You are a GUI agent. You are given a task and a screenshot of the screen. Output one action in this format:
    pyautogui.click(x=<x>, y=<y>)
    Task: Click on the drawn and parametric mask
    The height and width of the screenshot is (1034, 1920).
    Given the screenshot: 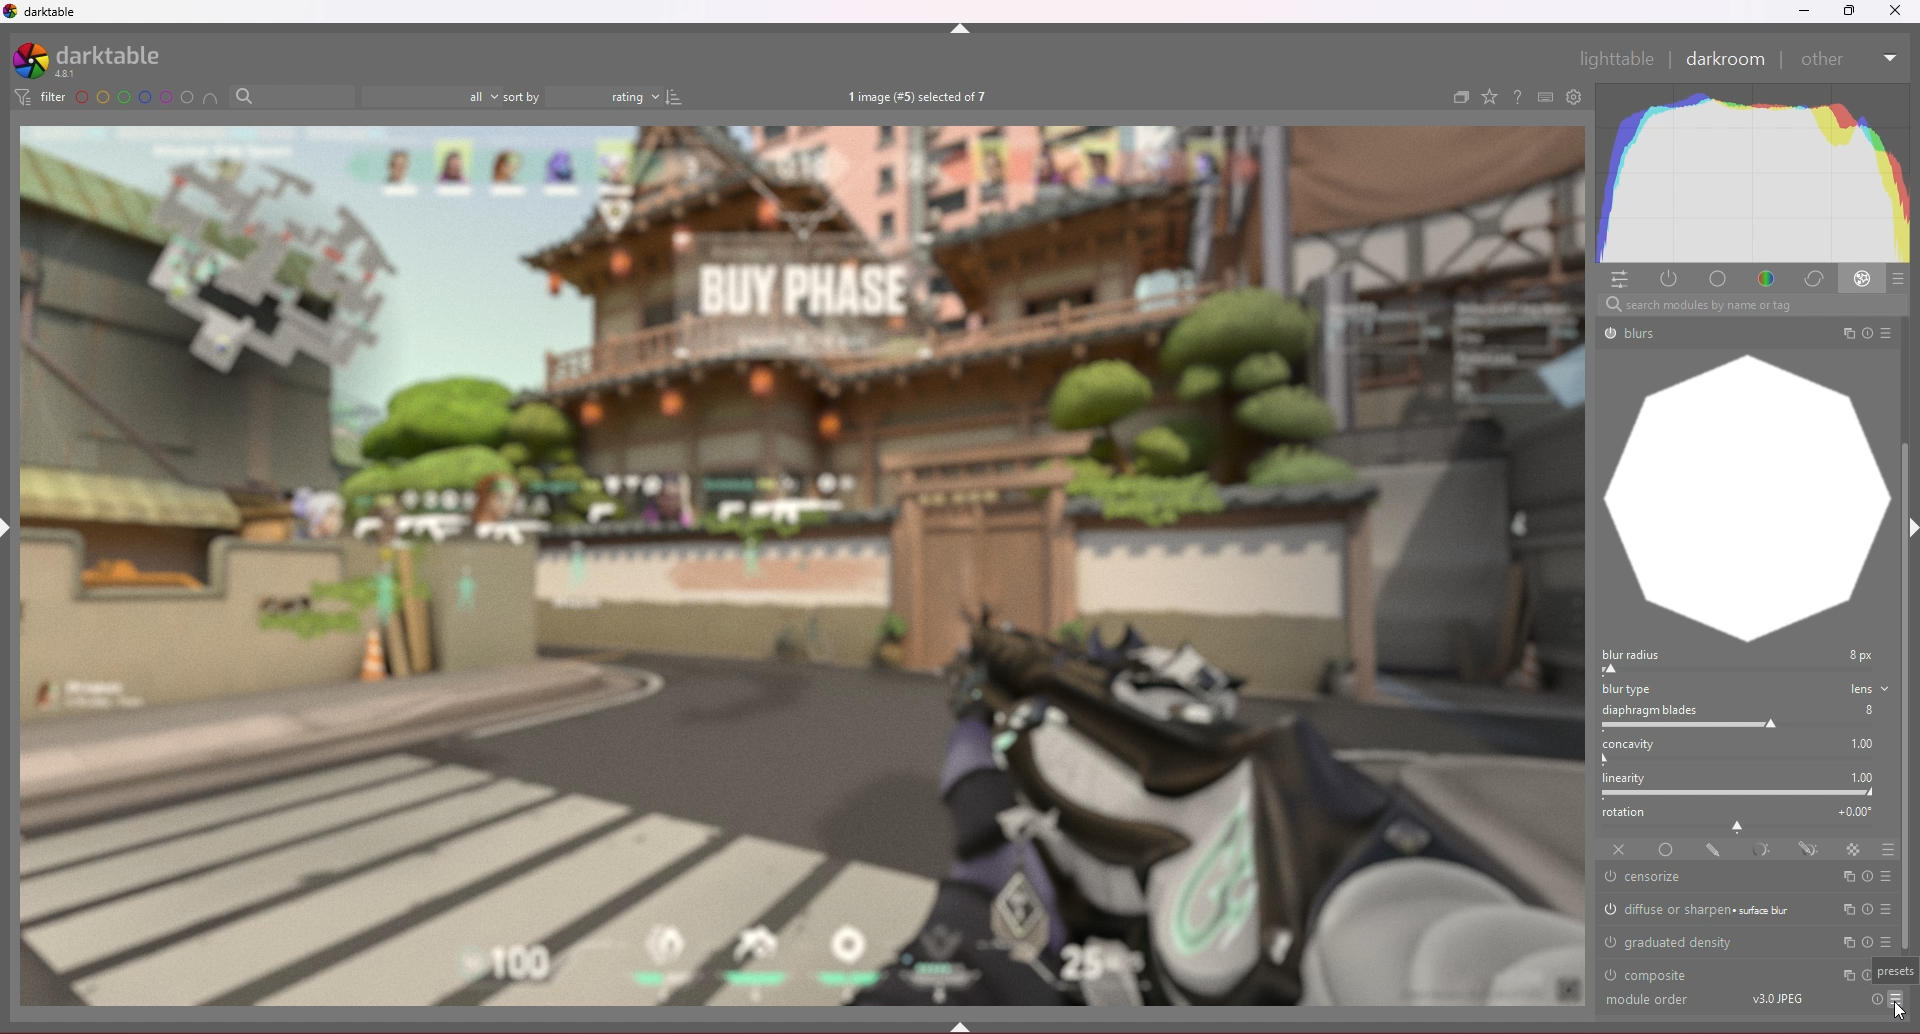 What is the action you would take?
    pyautogui.click(x=1811, y=849)
    